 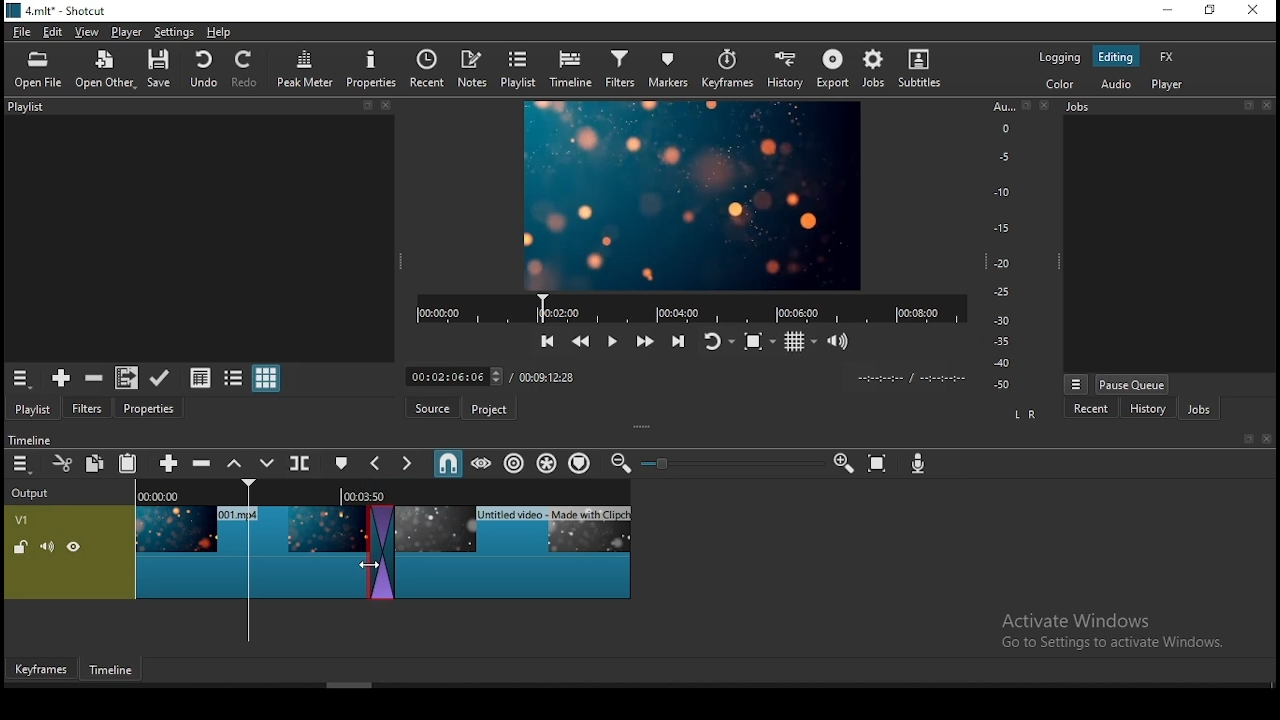 I want to click on update, so click(x=159, y=376).